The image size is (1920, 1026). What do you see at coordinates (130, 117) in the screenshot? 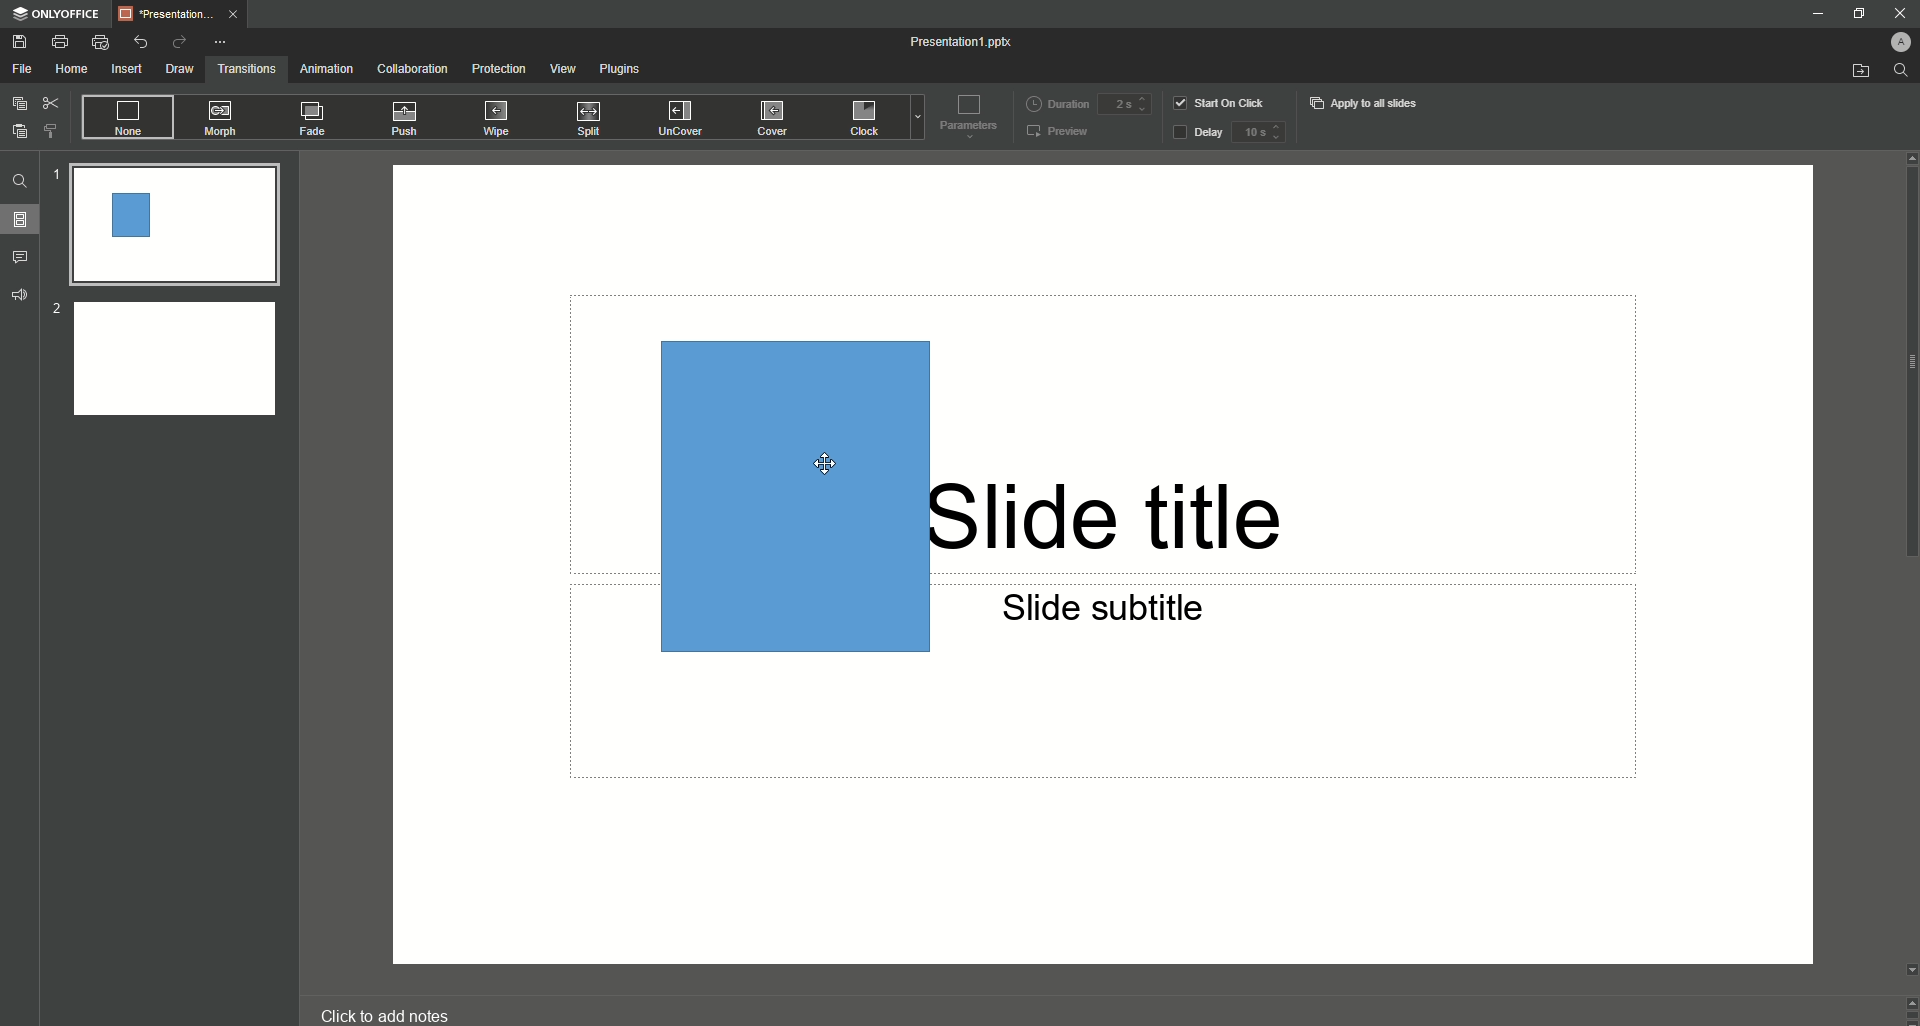
I see `None` at bounding box center [130, 117].